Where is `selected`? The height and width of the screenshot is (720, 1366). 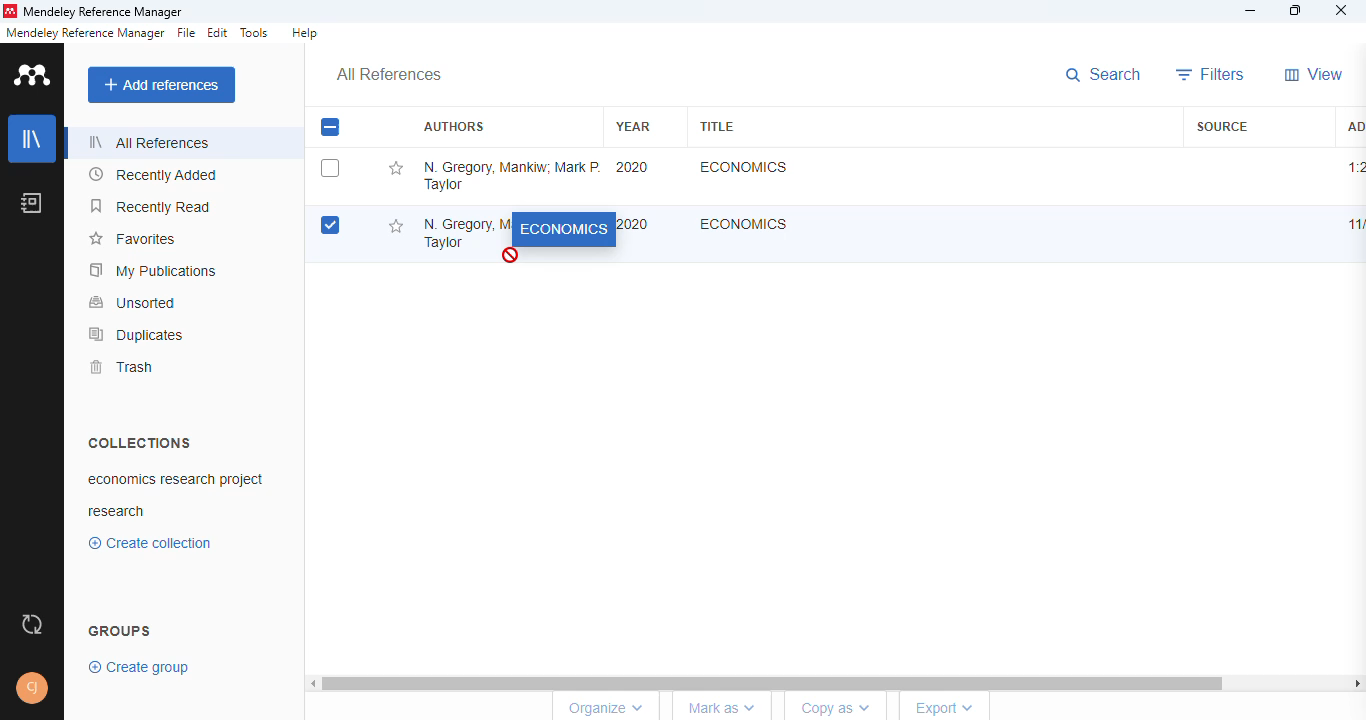 selected is located at coordinates (331, 225).